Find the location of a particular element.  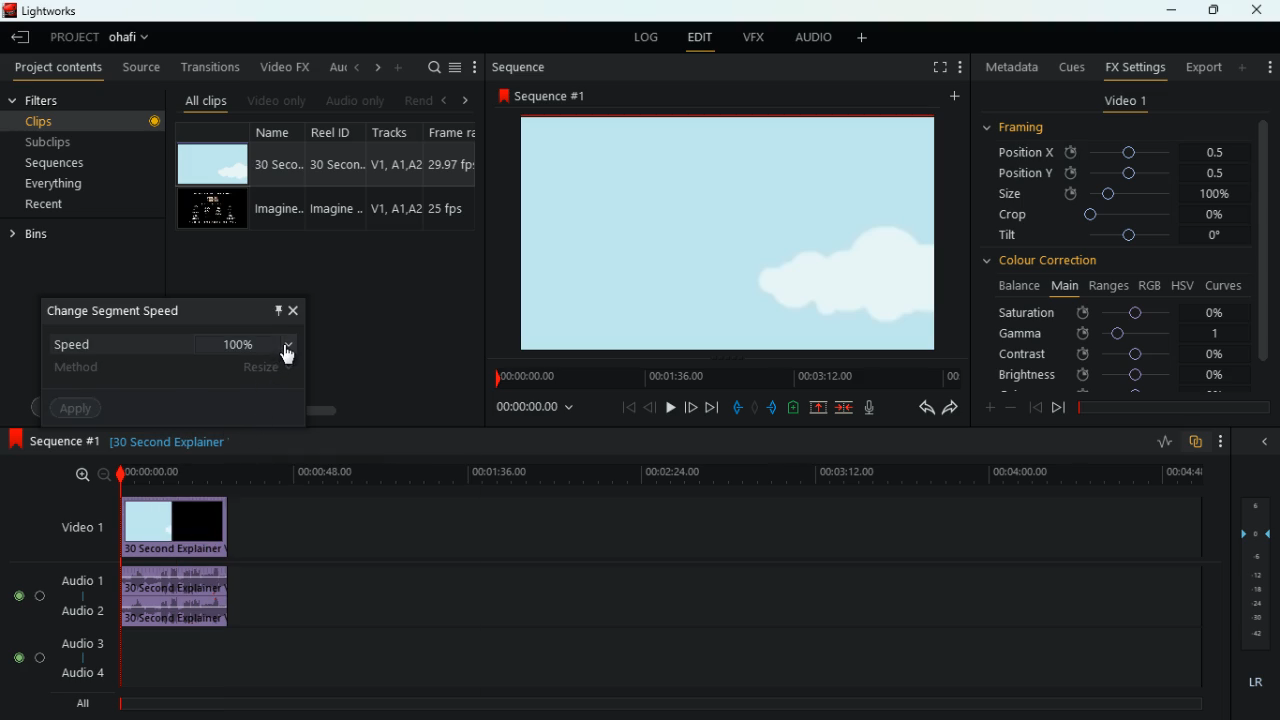

right is located at coordinates (465, 100).